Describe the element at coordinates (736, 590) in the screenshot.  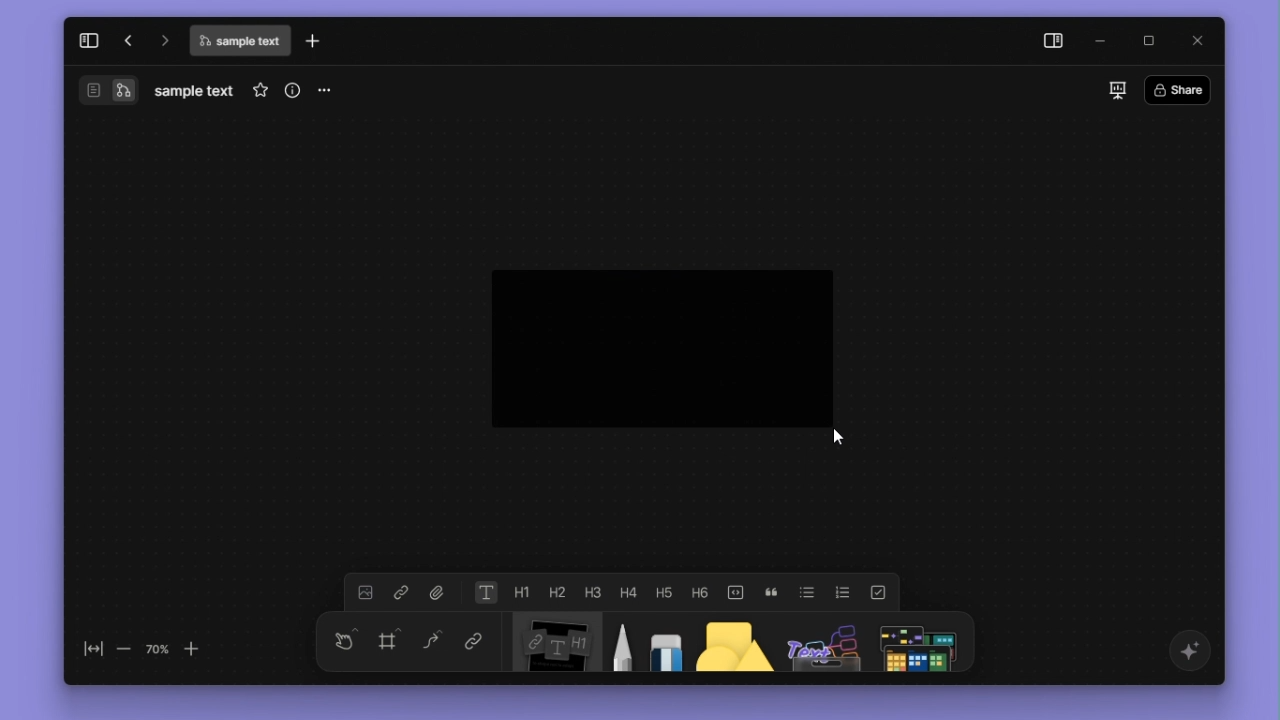
I see `code block` at that location.